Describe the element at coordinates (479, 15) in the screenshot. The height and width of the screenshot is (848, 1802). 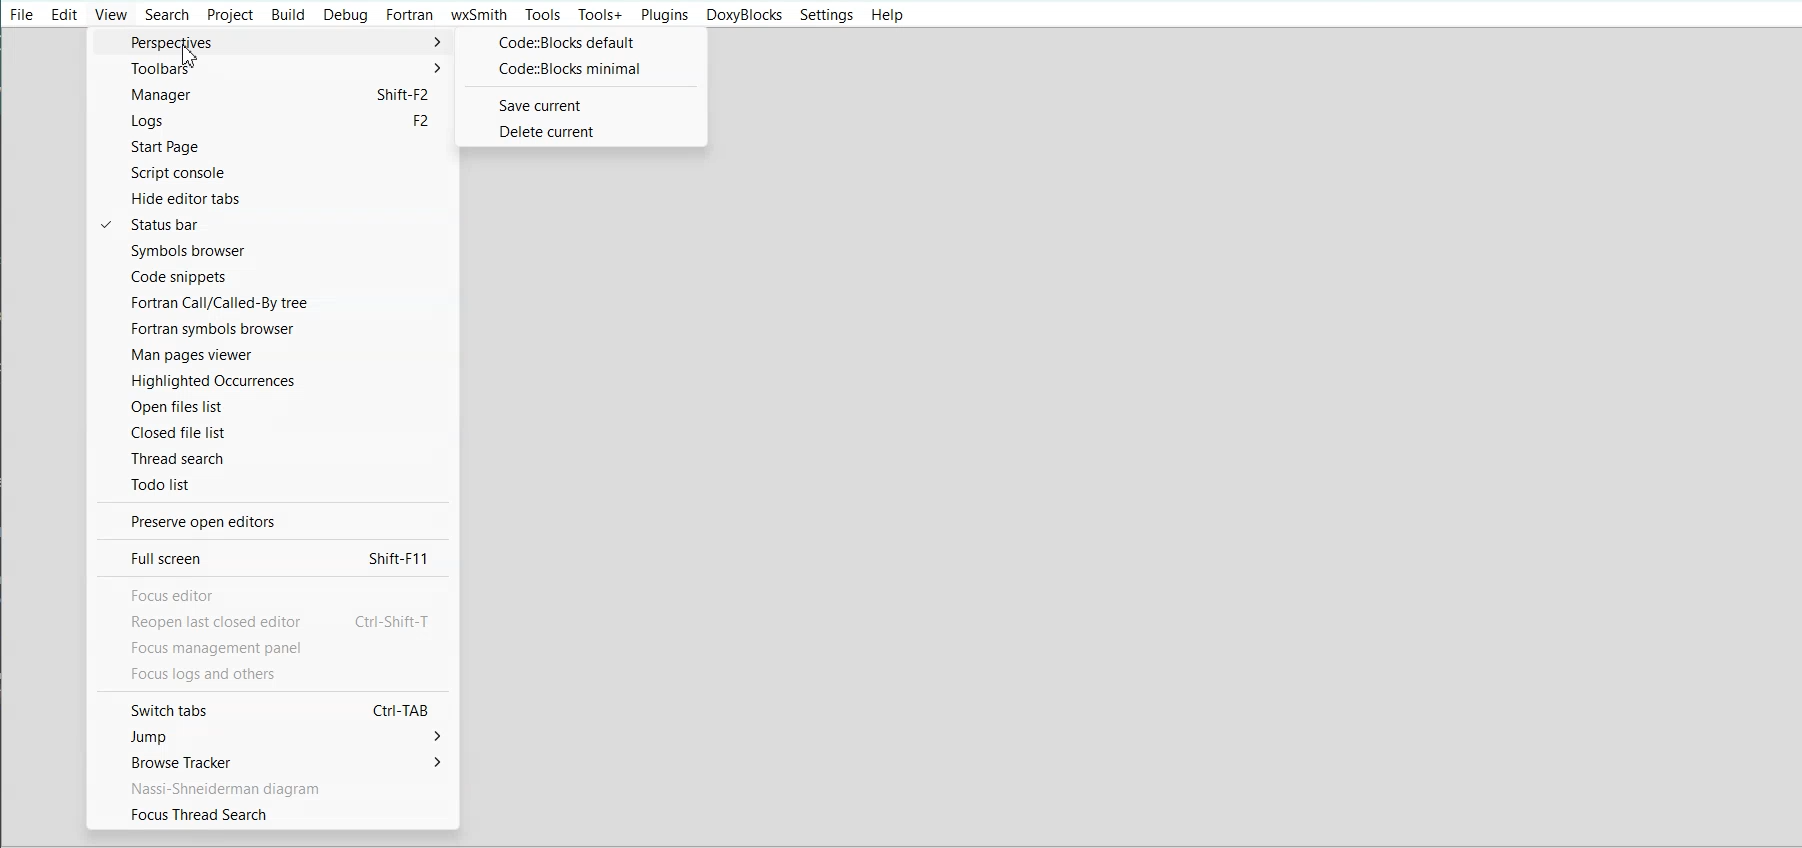
I see `wxSmith` at that location.